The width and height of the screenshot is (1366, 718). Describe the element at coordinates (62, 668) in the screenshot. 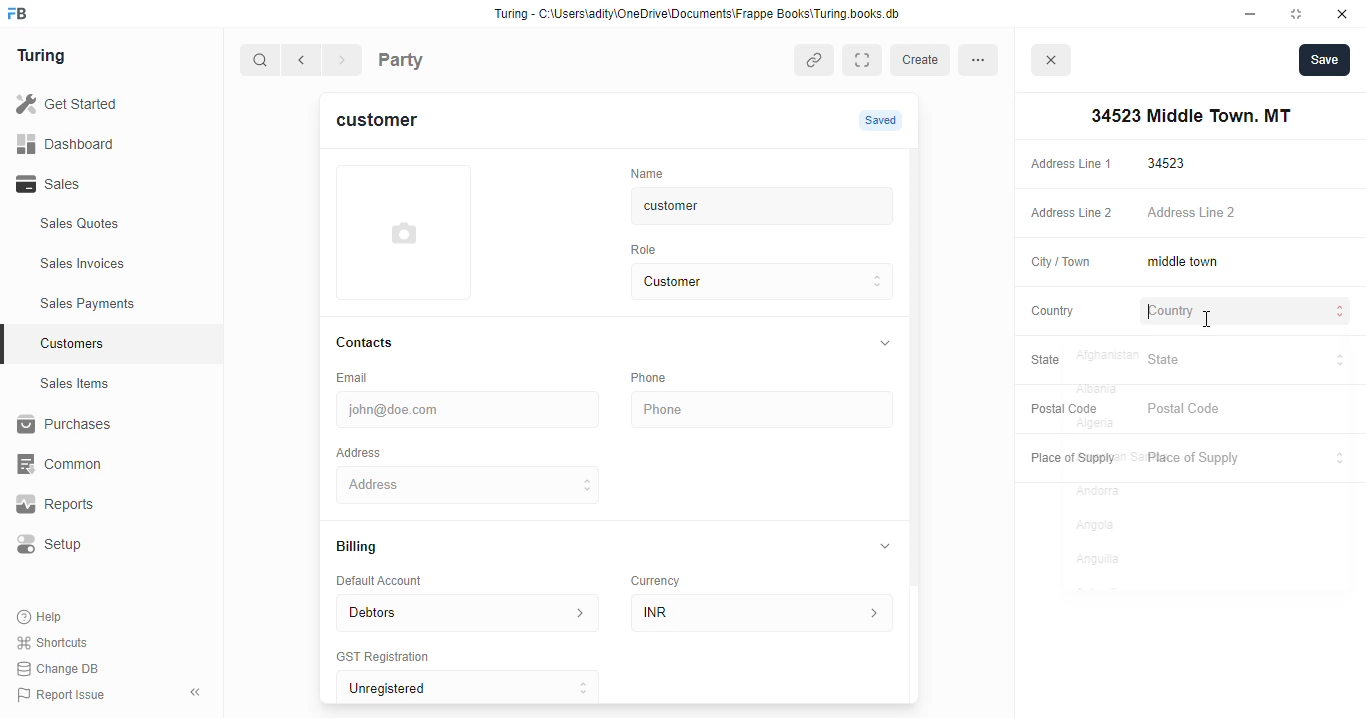

I see `Change DB` at that location.